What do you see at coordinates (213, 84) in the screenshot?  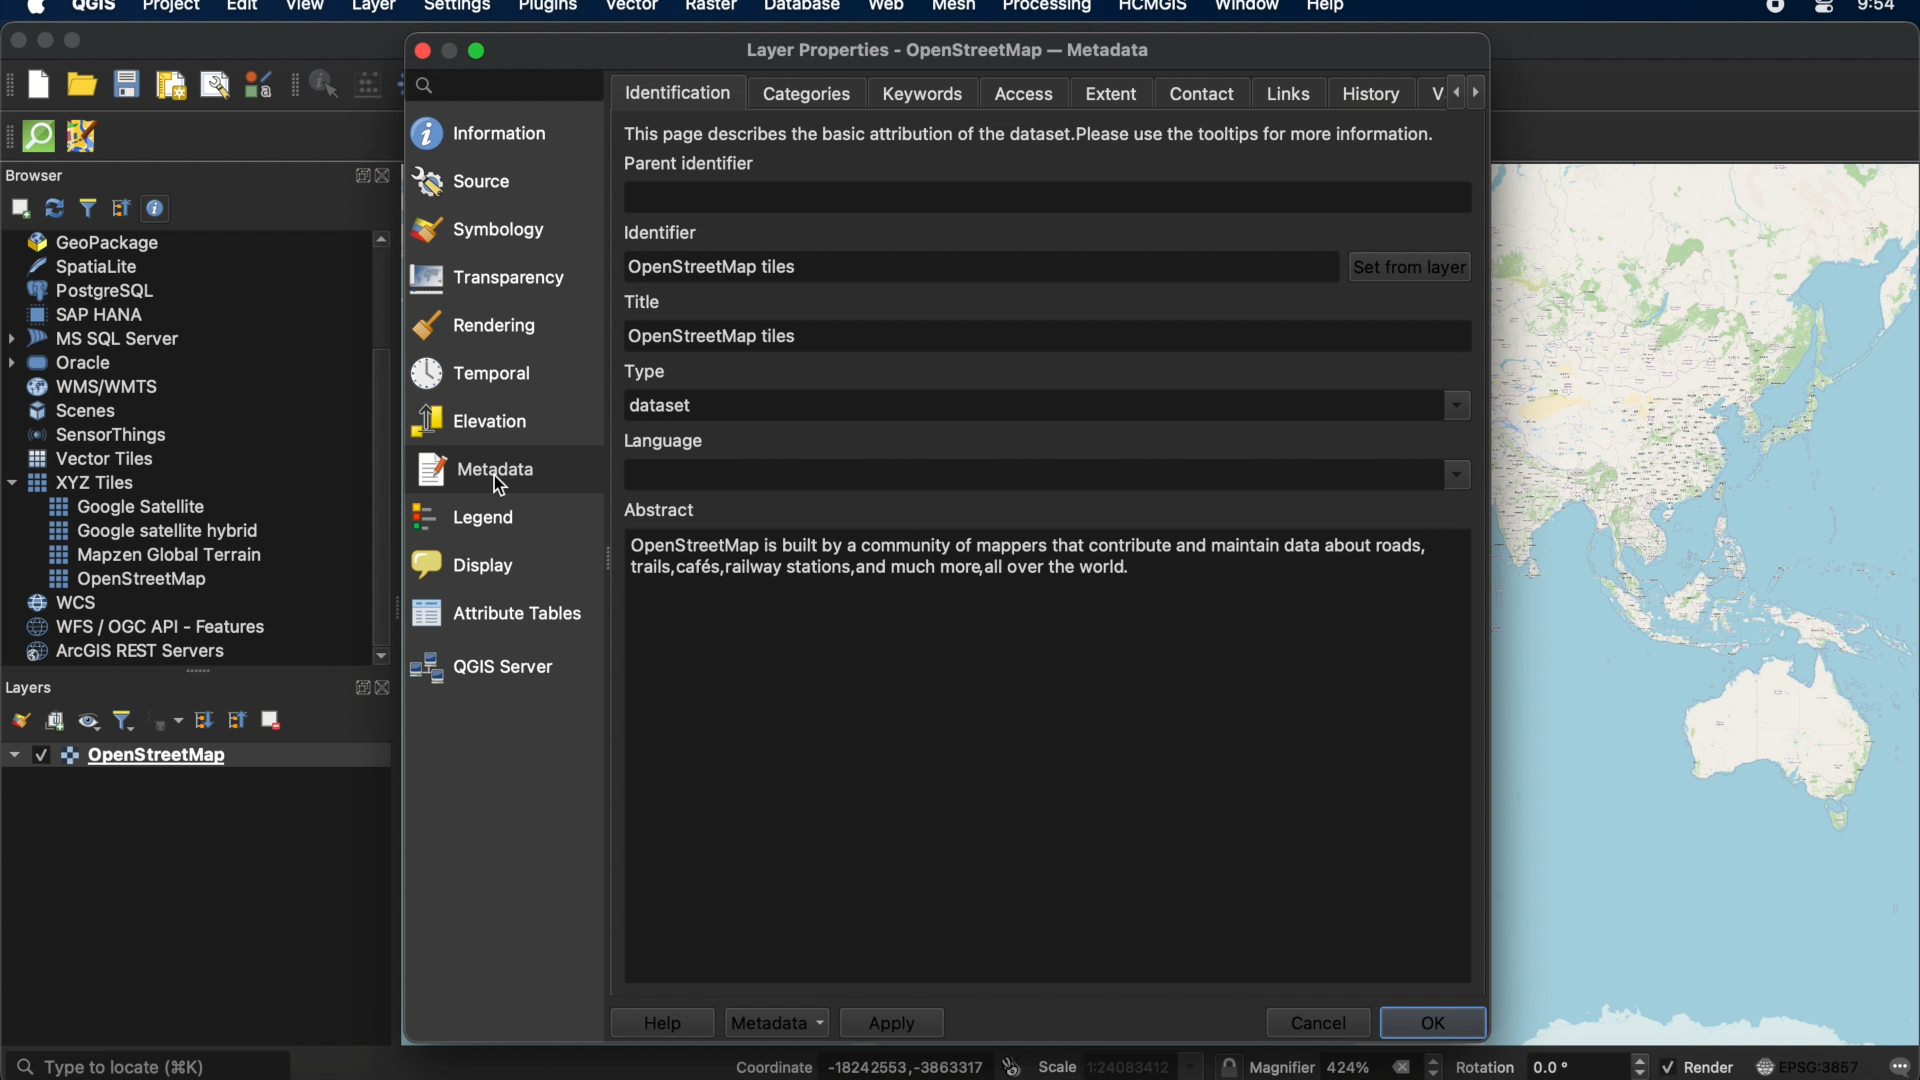 I see `show layout` at bounding box center [213, 84].